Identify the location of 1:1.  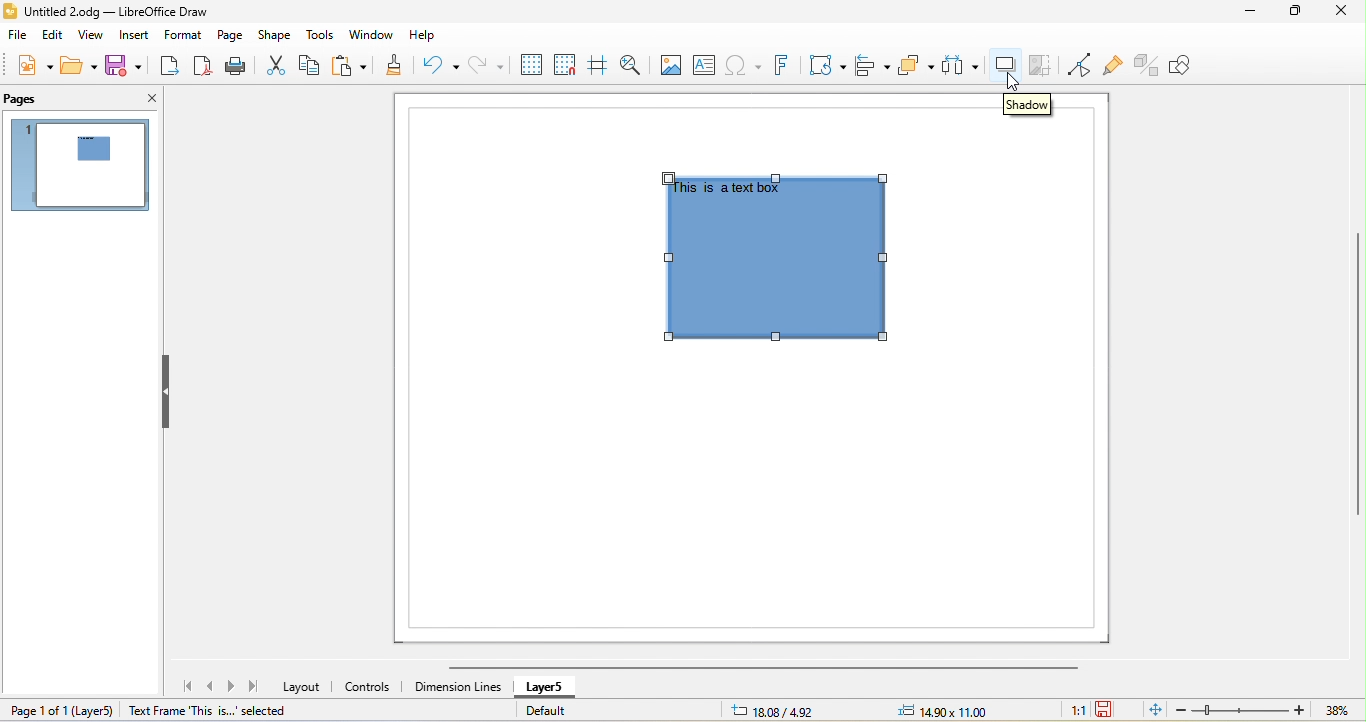
(1071, 711).